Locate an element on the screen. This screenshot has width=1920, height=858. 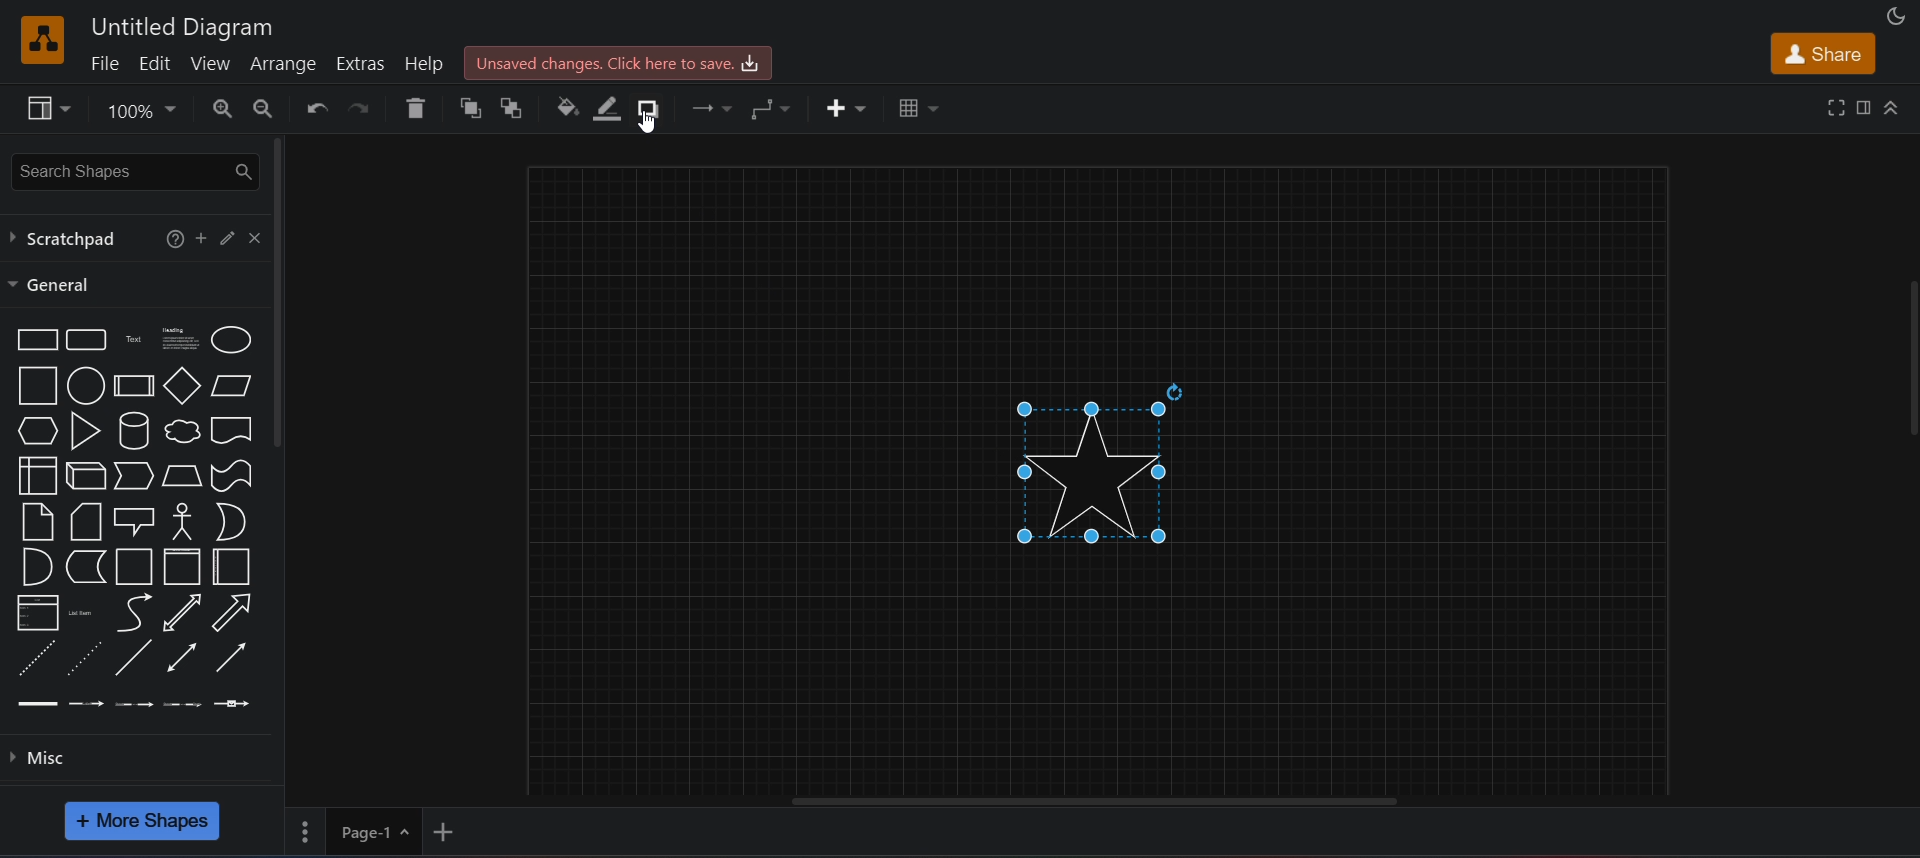
callout is located at coordinates (134, 521).